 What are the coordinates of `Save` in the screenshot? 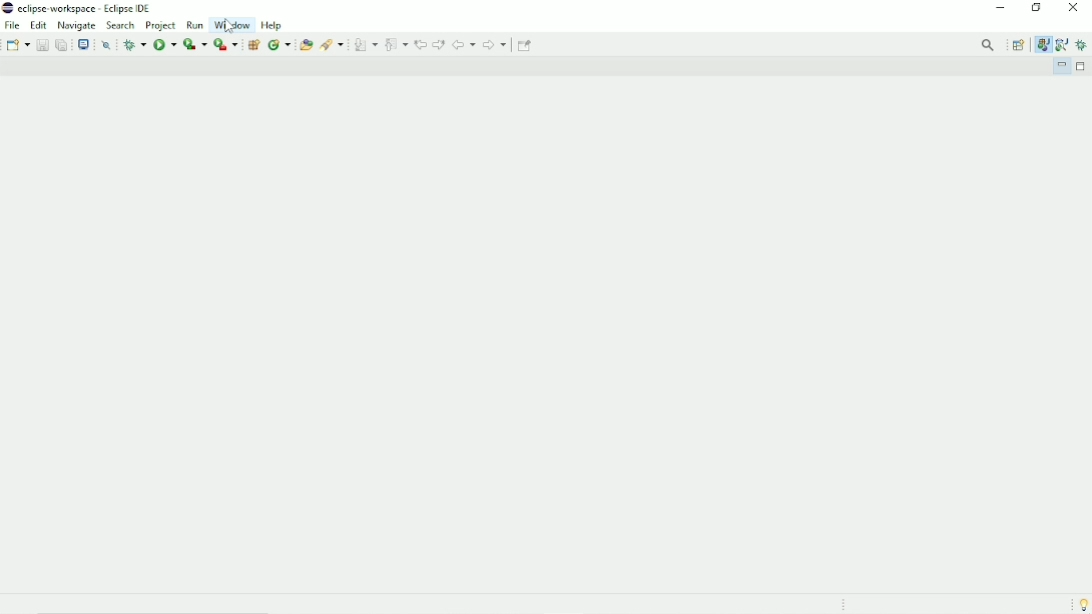 It's located at (41, 44).